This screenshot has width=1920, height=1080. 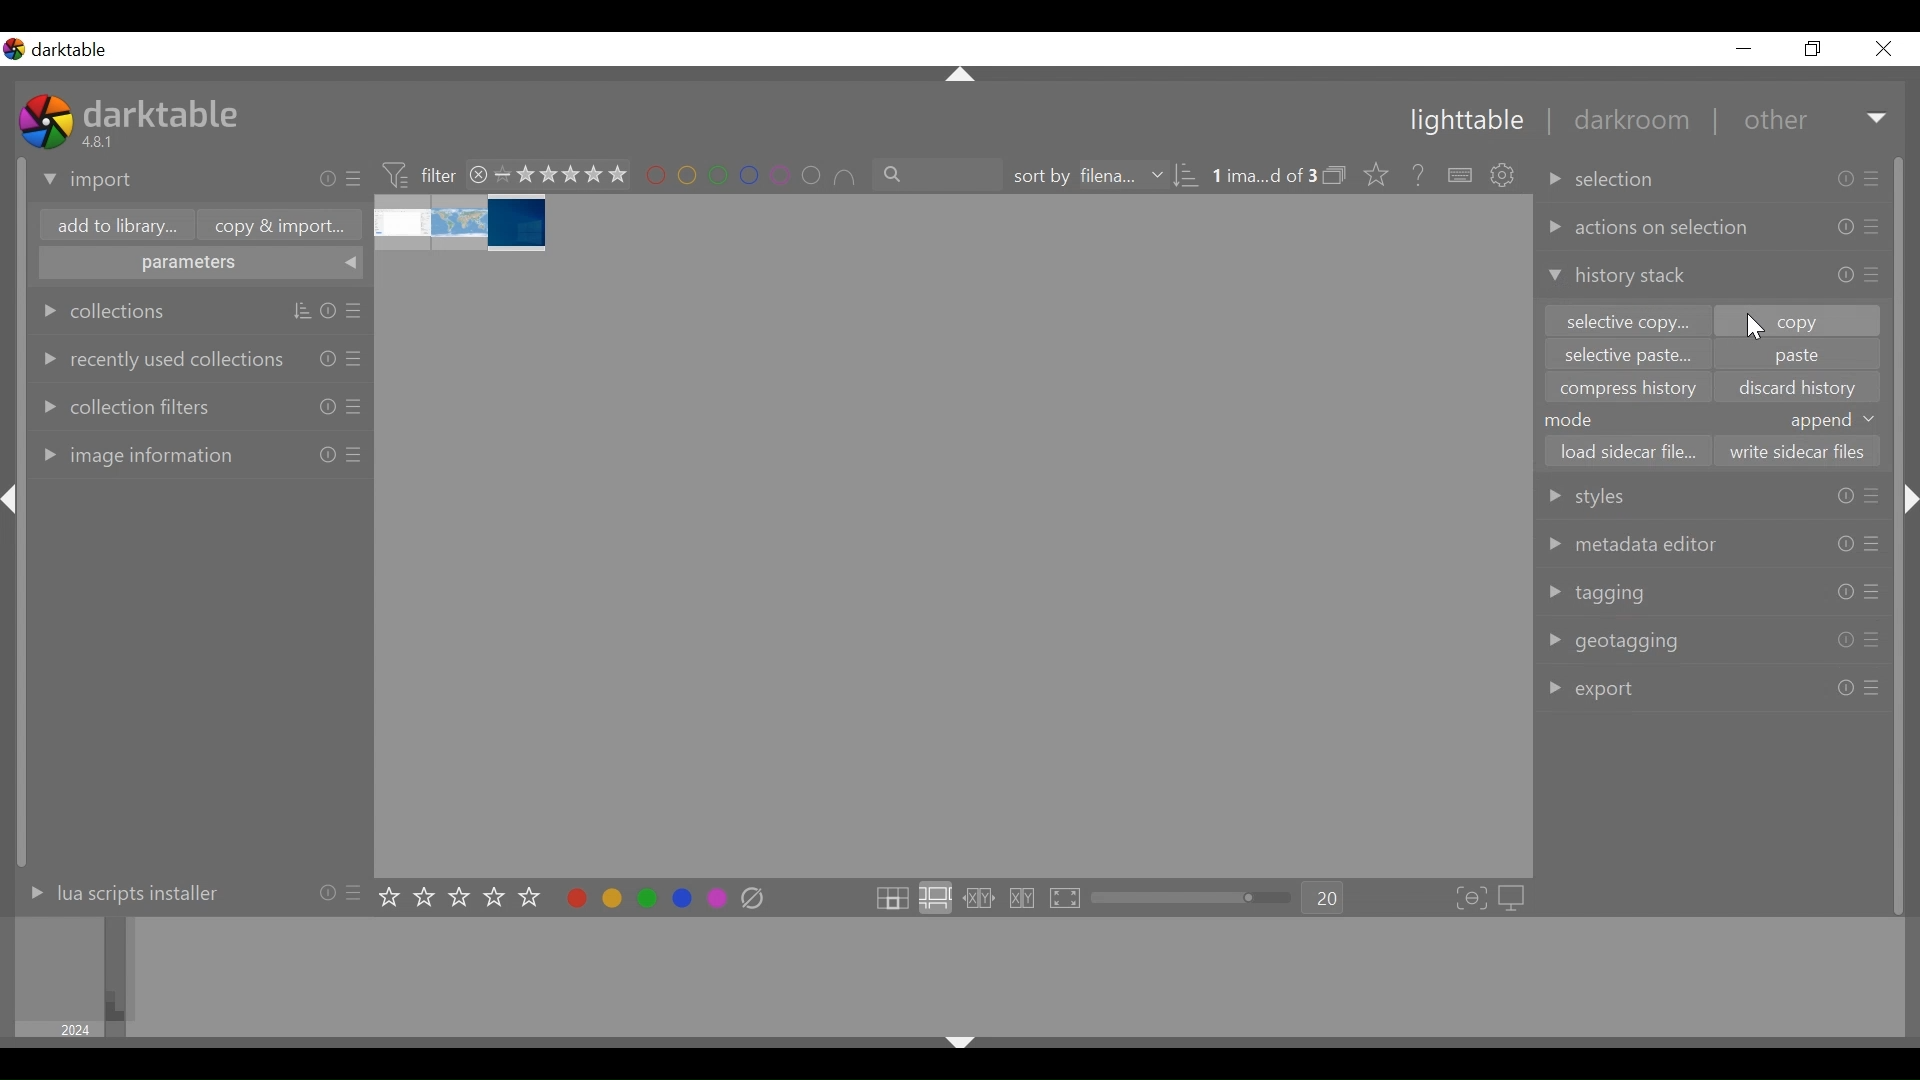 What do you see at coordinates (328, 357) in the screenshot?
I see `info` at bounding box center [328, 357].